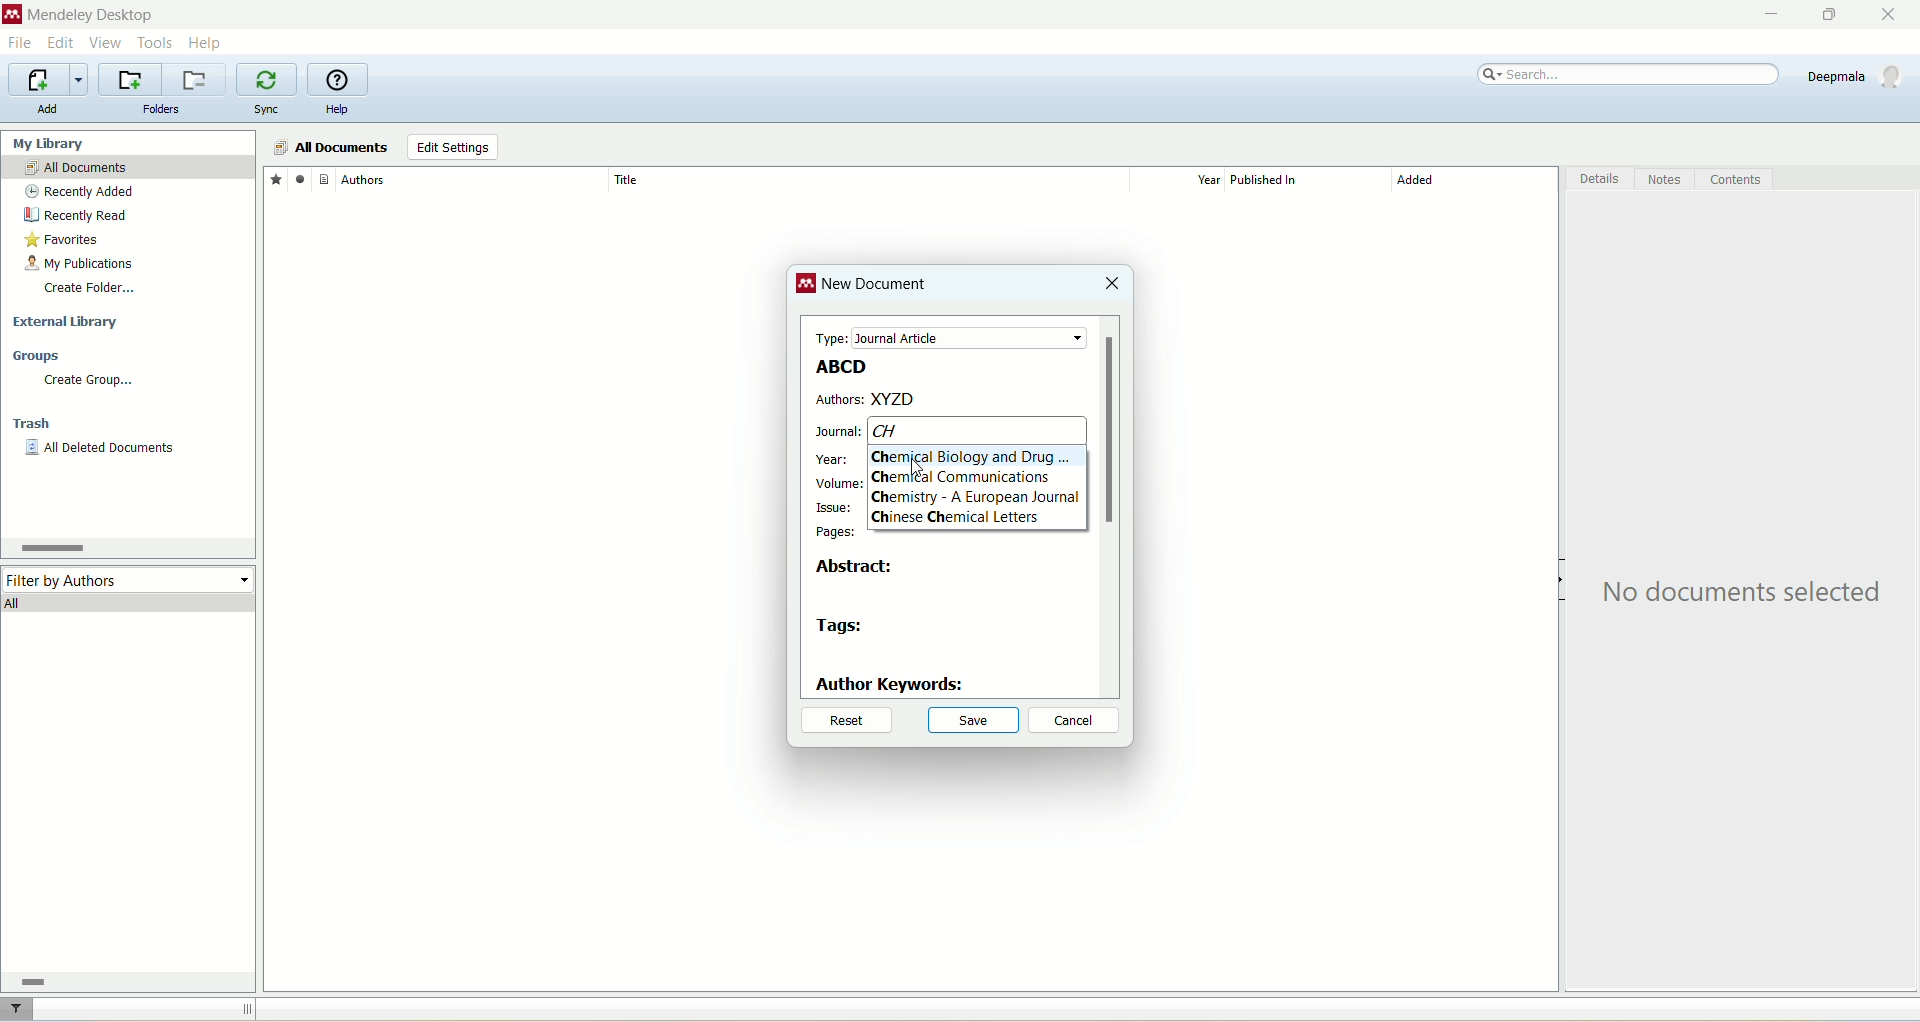 The image size is (1920, 1022). What do you see at coordinates (107, 43) in the screenshot?
I see `view` at bounding box center [107, 43].